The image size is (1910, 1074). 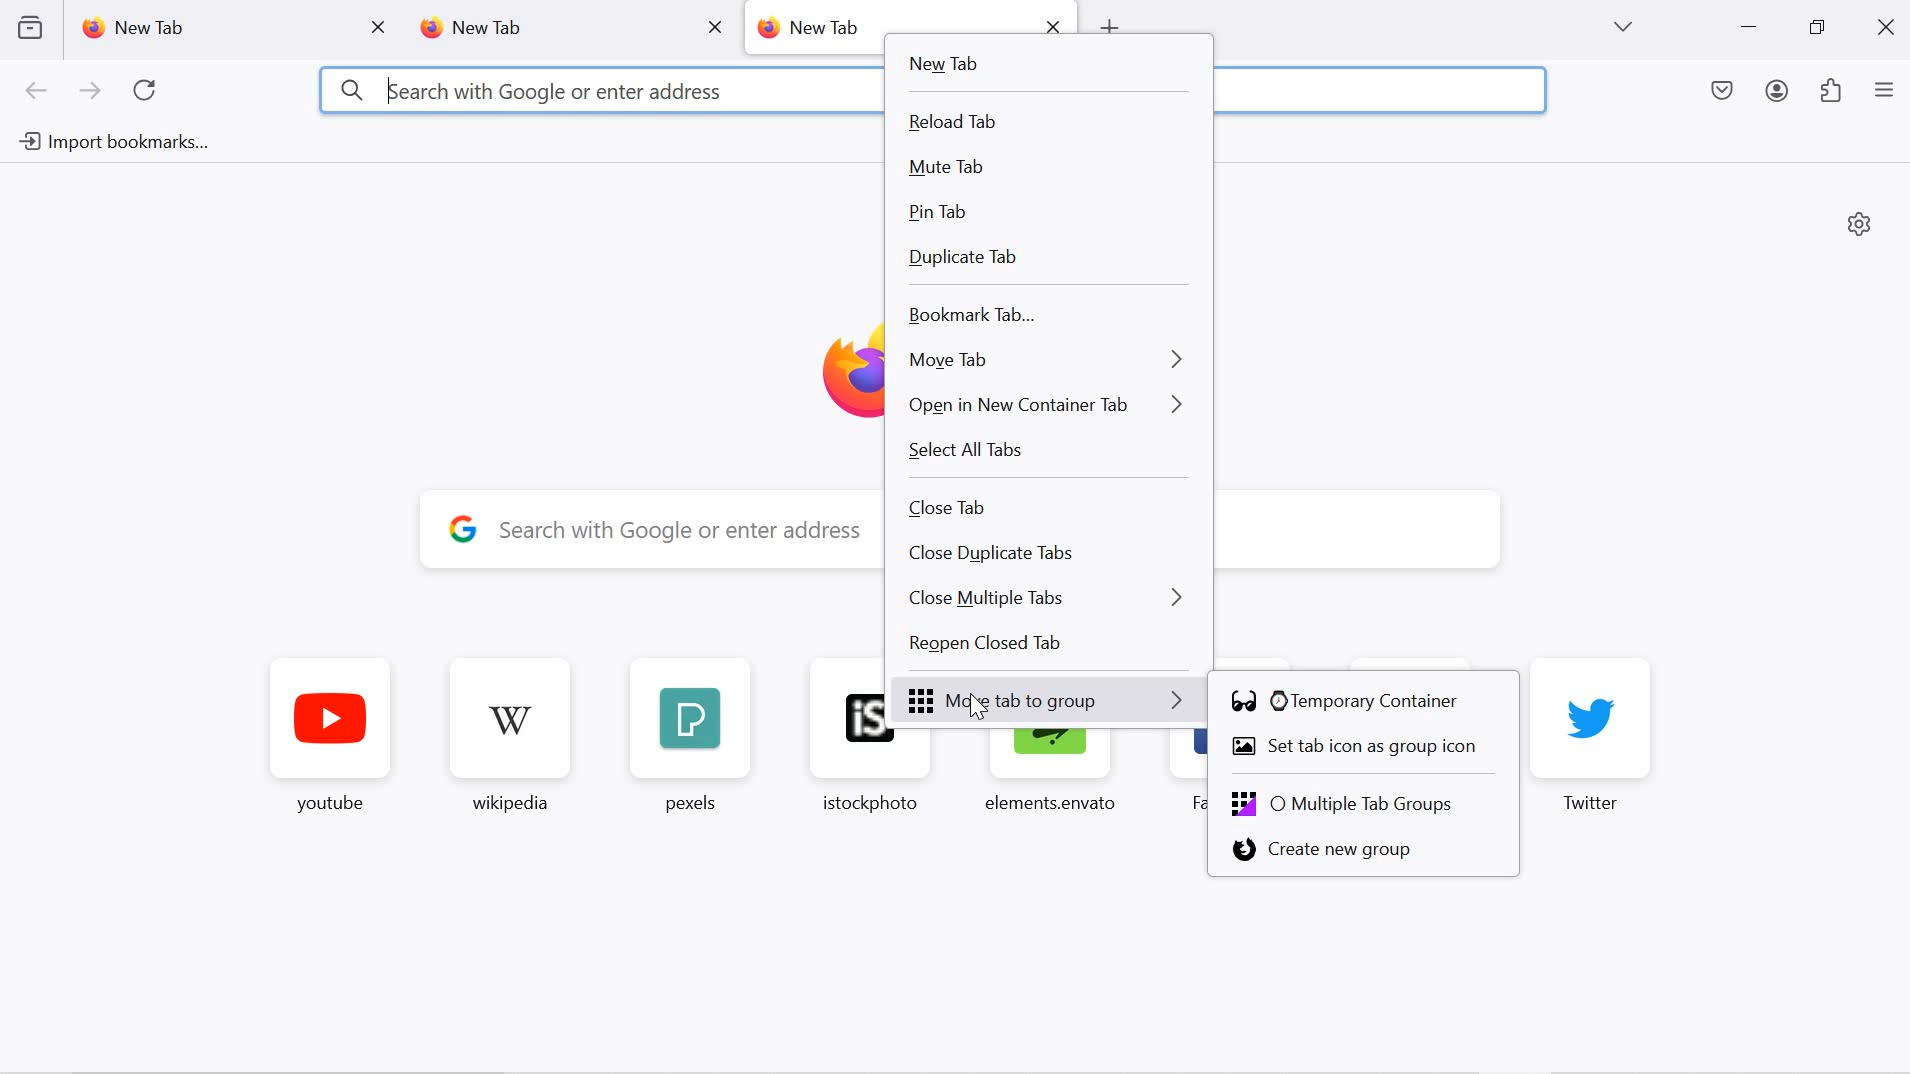 What do you see at coordinates (1046, 452) in the screenshot?
I see `select all tabs` at bounding box center [1046, 452].